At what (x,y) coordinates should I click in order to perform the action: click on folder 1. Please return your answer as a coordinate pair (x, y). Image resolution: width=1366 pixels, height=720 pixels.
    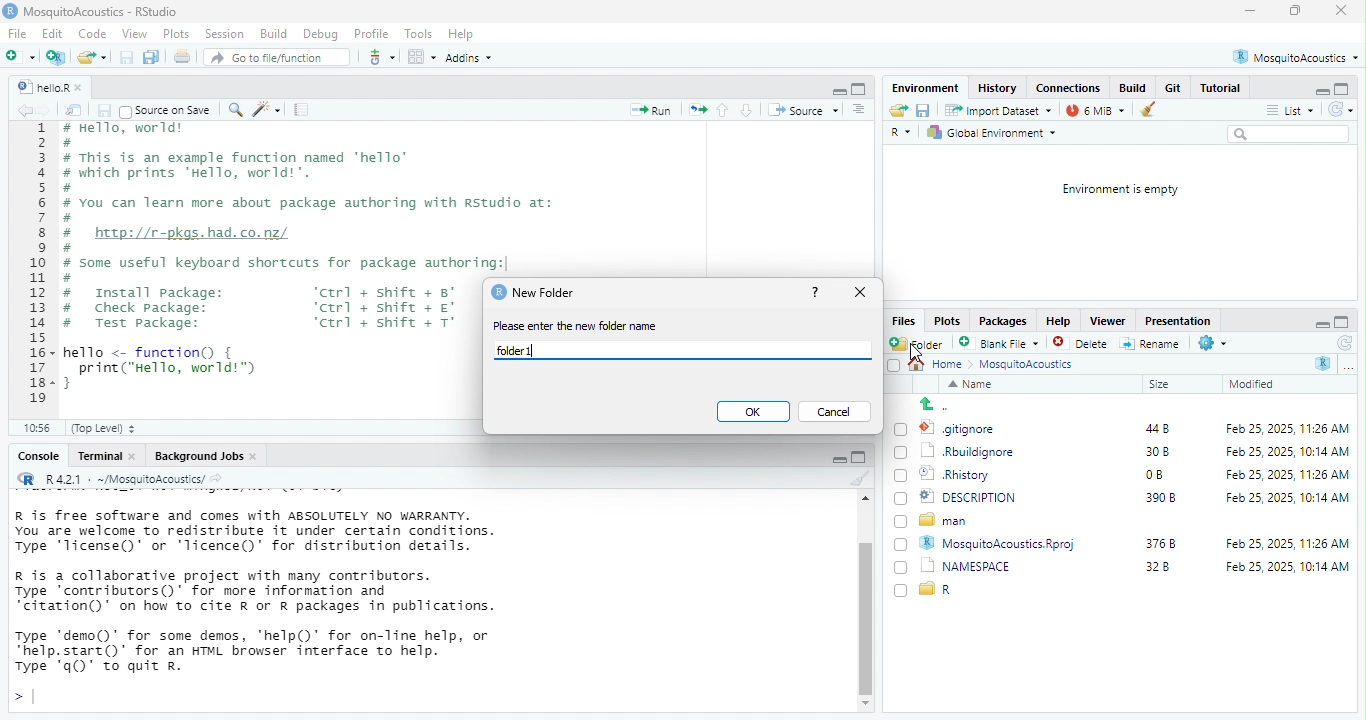
    Looking at the image, I should click on (518, 350).